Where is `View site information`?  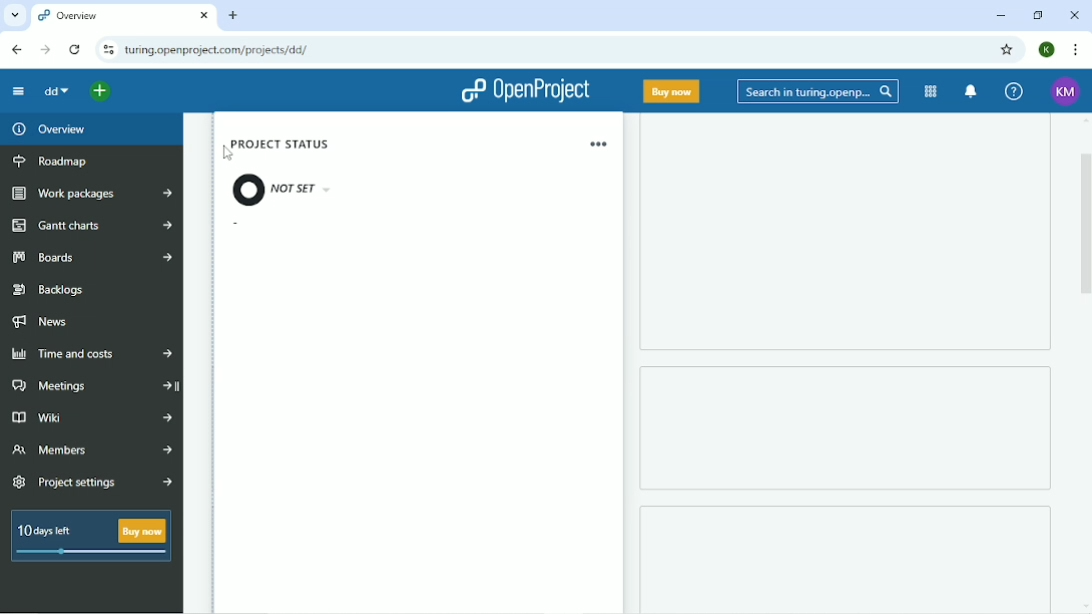
View site information is located at coordinates (107, 50).